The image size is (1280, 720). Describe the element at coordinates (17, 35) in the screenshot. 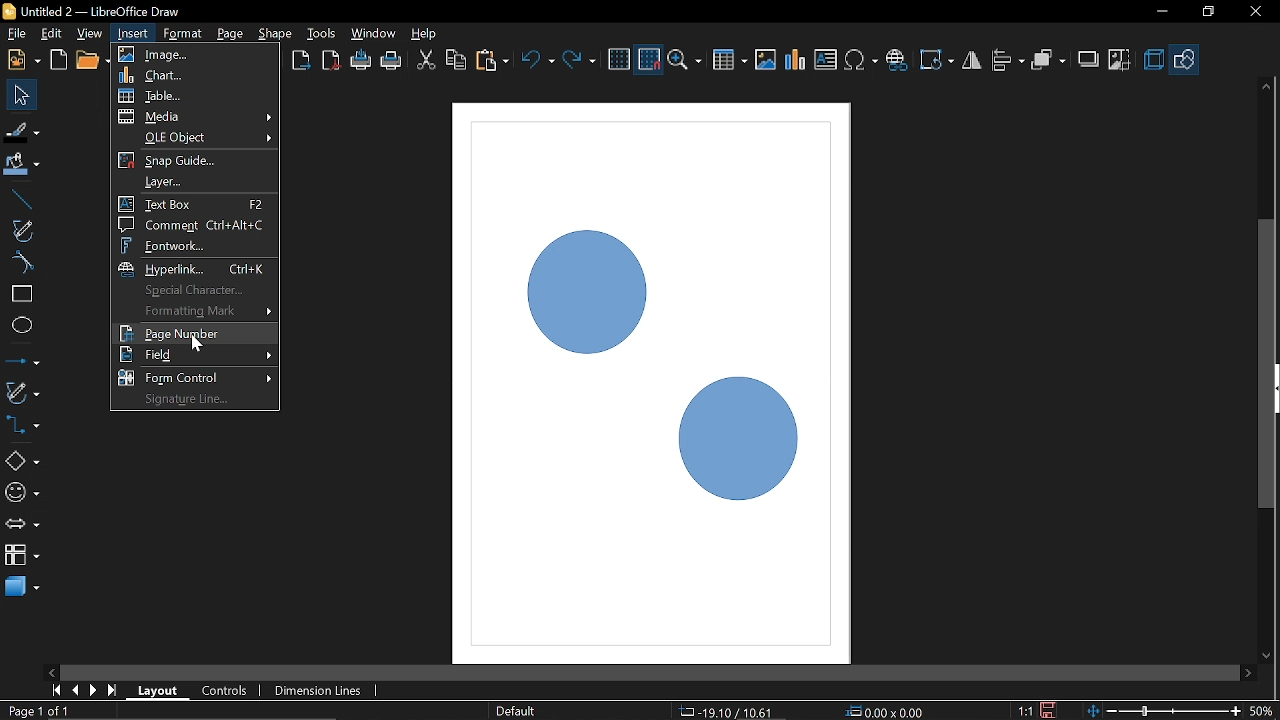

I see `file` at that location.